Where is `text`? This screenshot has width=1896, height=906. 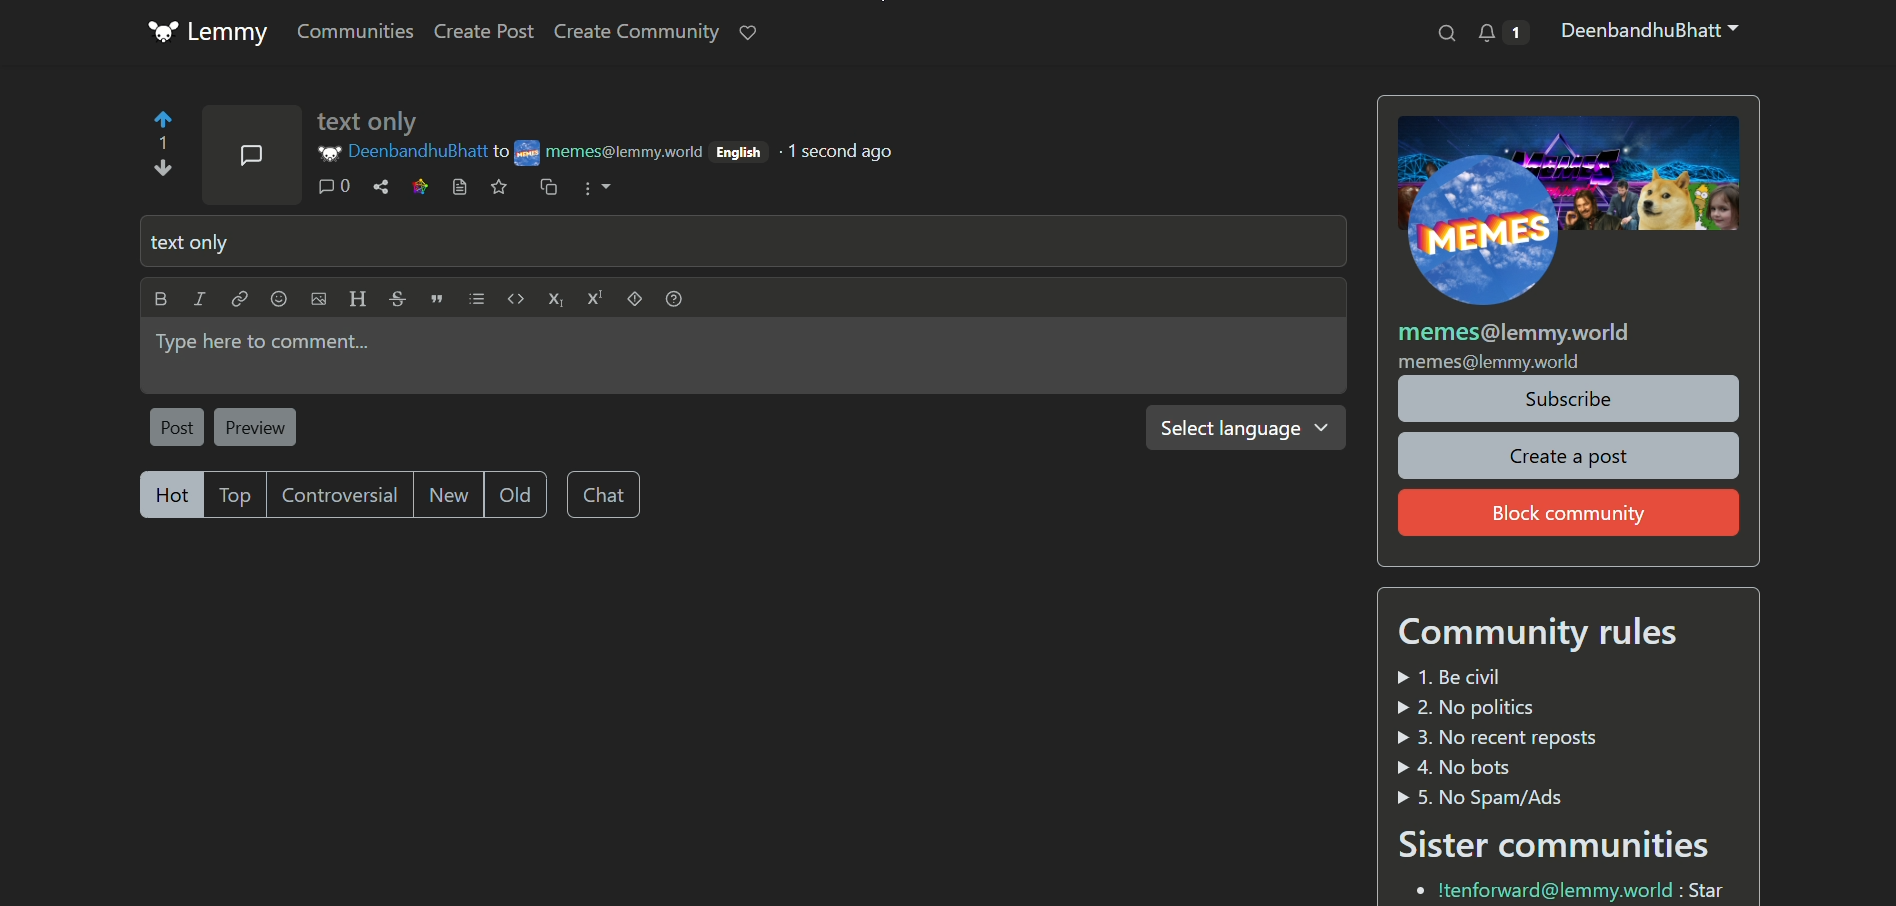
text is located at coordinates (1546, 634).